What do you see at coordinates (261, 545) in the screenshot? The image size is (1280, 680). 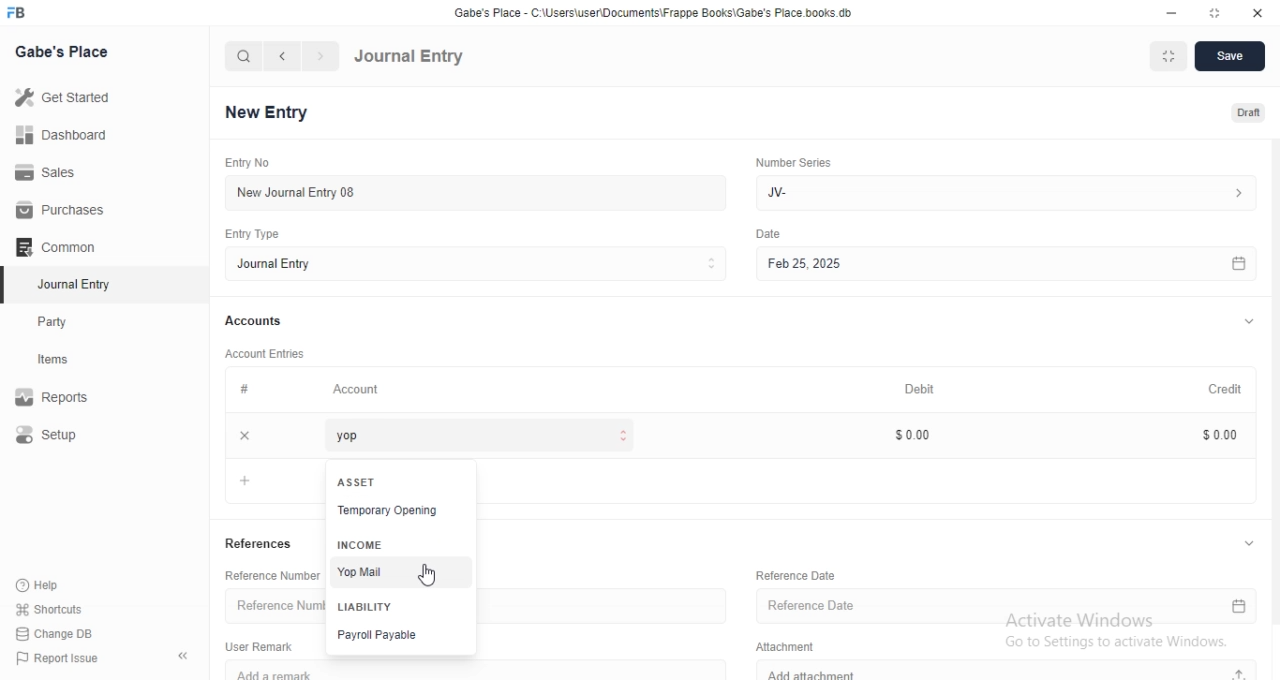 I see `References` at bounding box center [261, 545].